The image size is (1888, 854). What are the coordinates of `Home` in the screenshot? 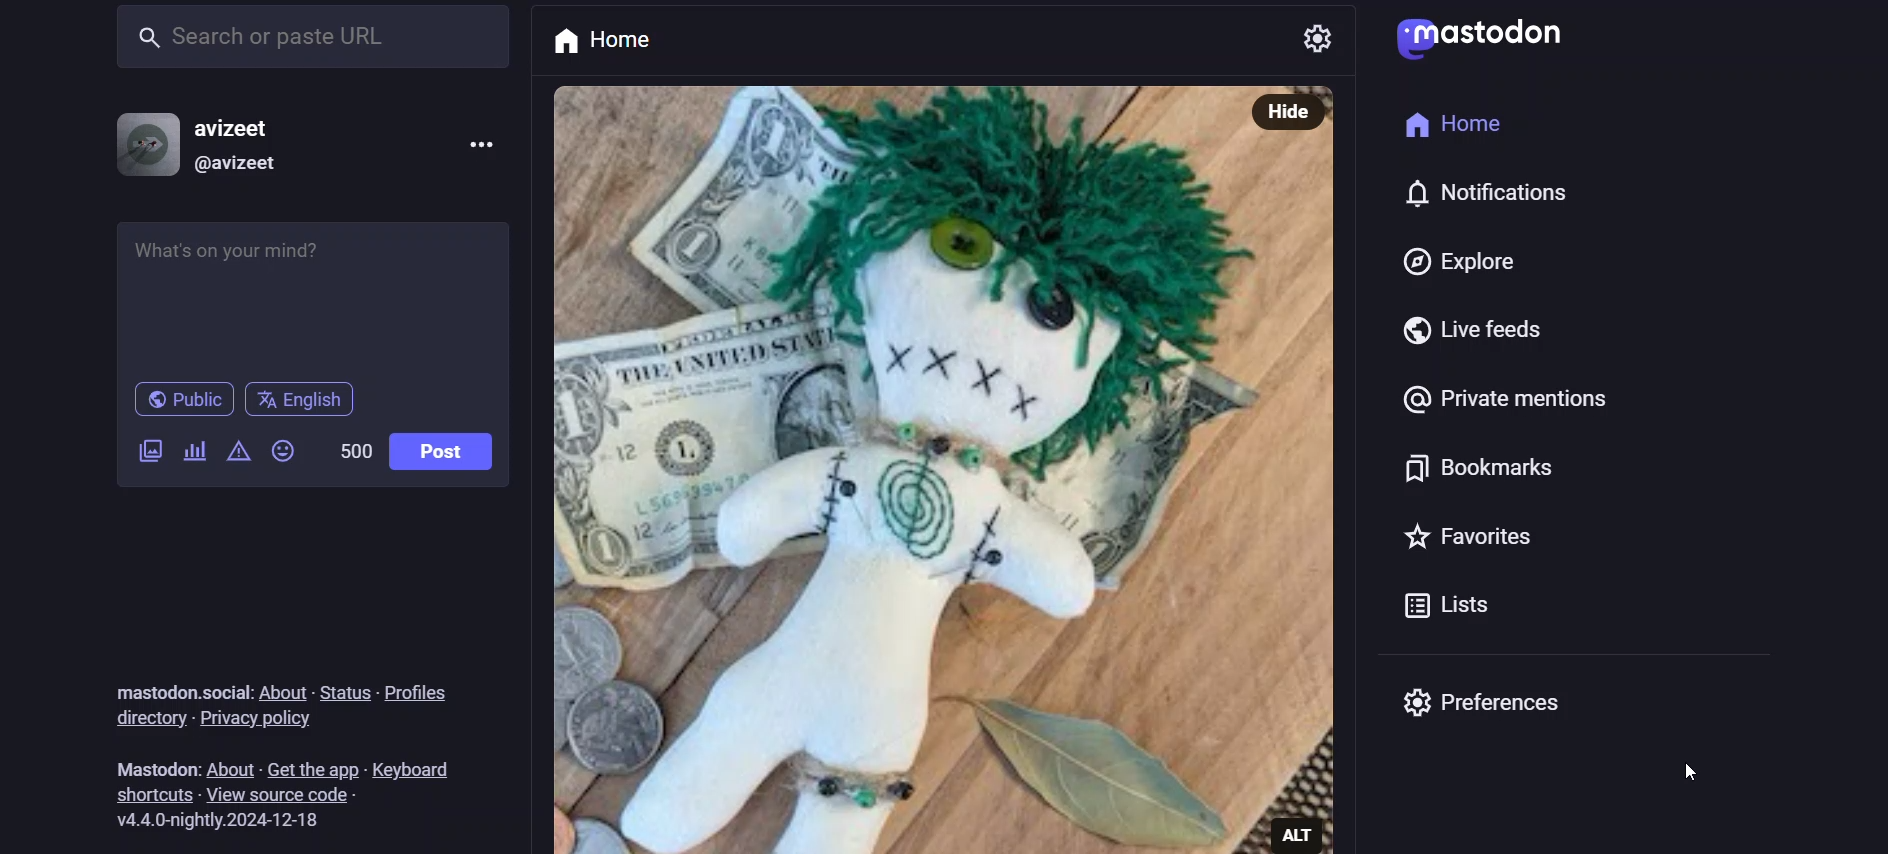 It's located at (608, 40).